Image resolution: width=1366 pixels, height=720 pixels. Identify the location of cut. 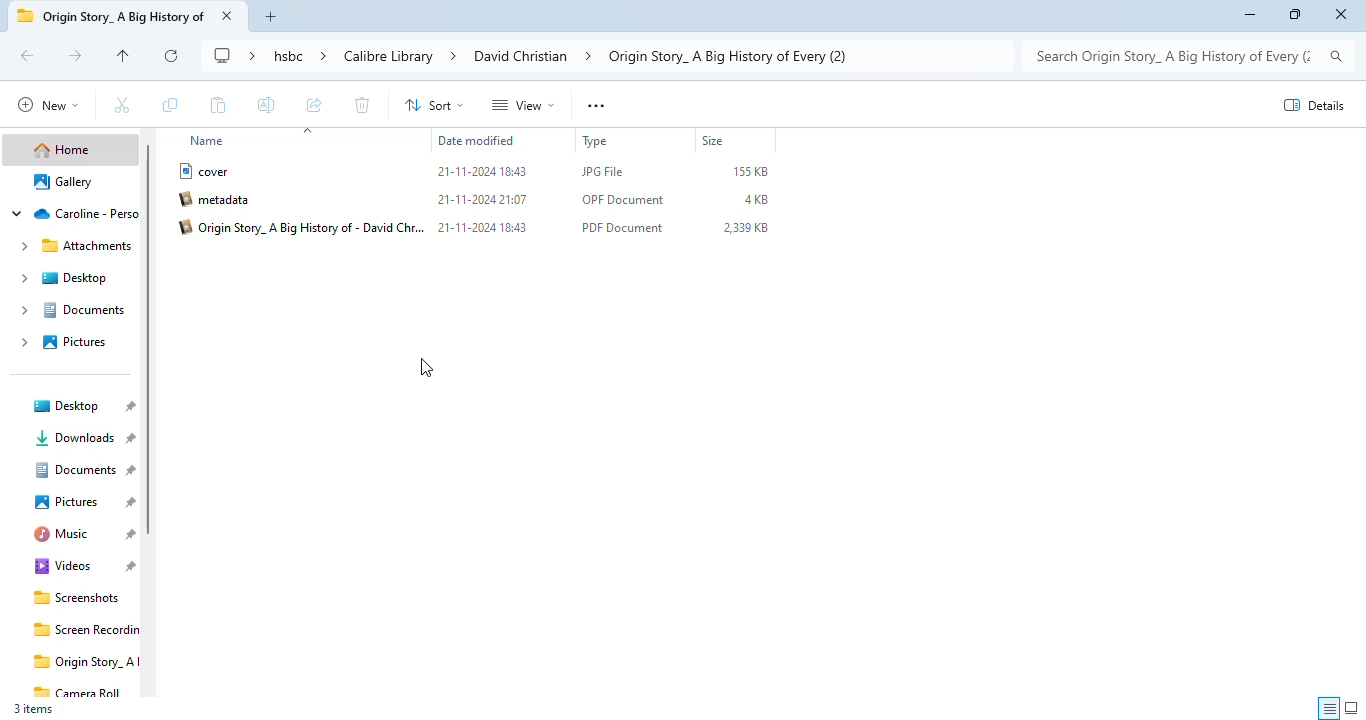
(123, 105).